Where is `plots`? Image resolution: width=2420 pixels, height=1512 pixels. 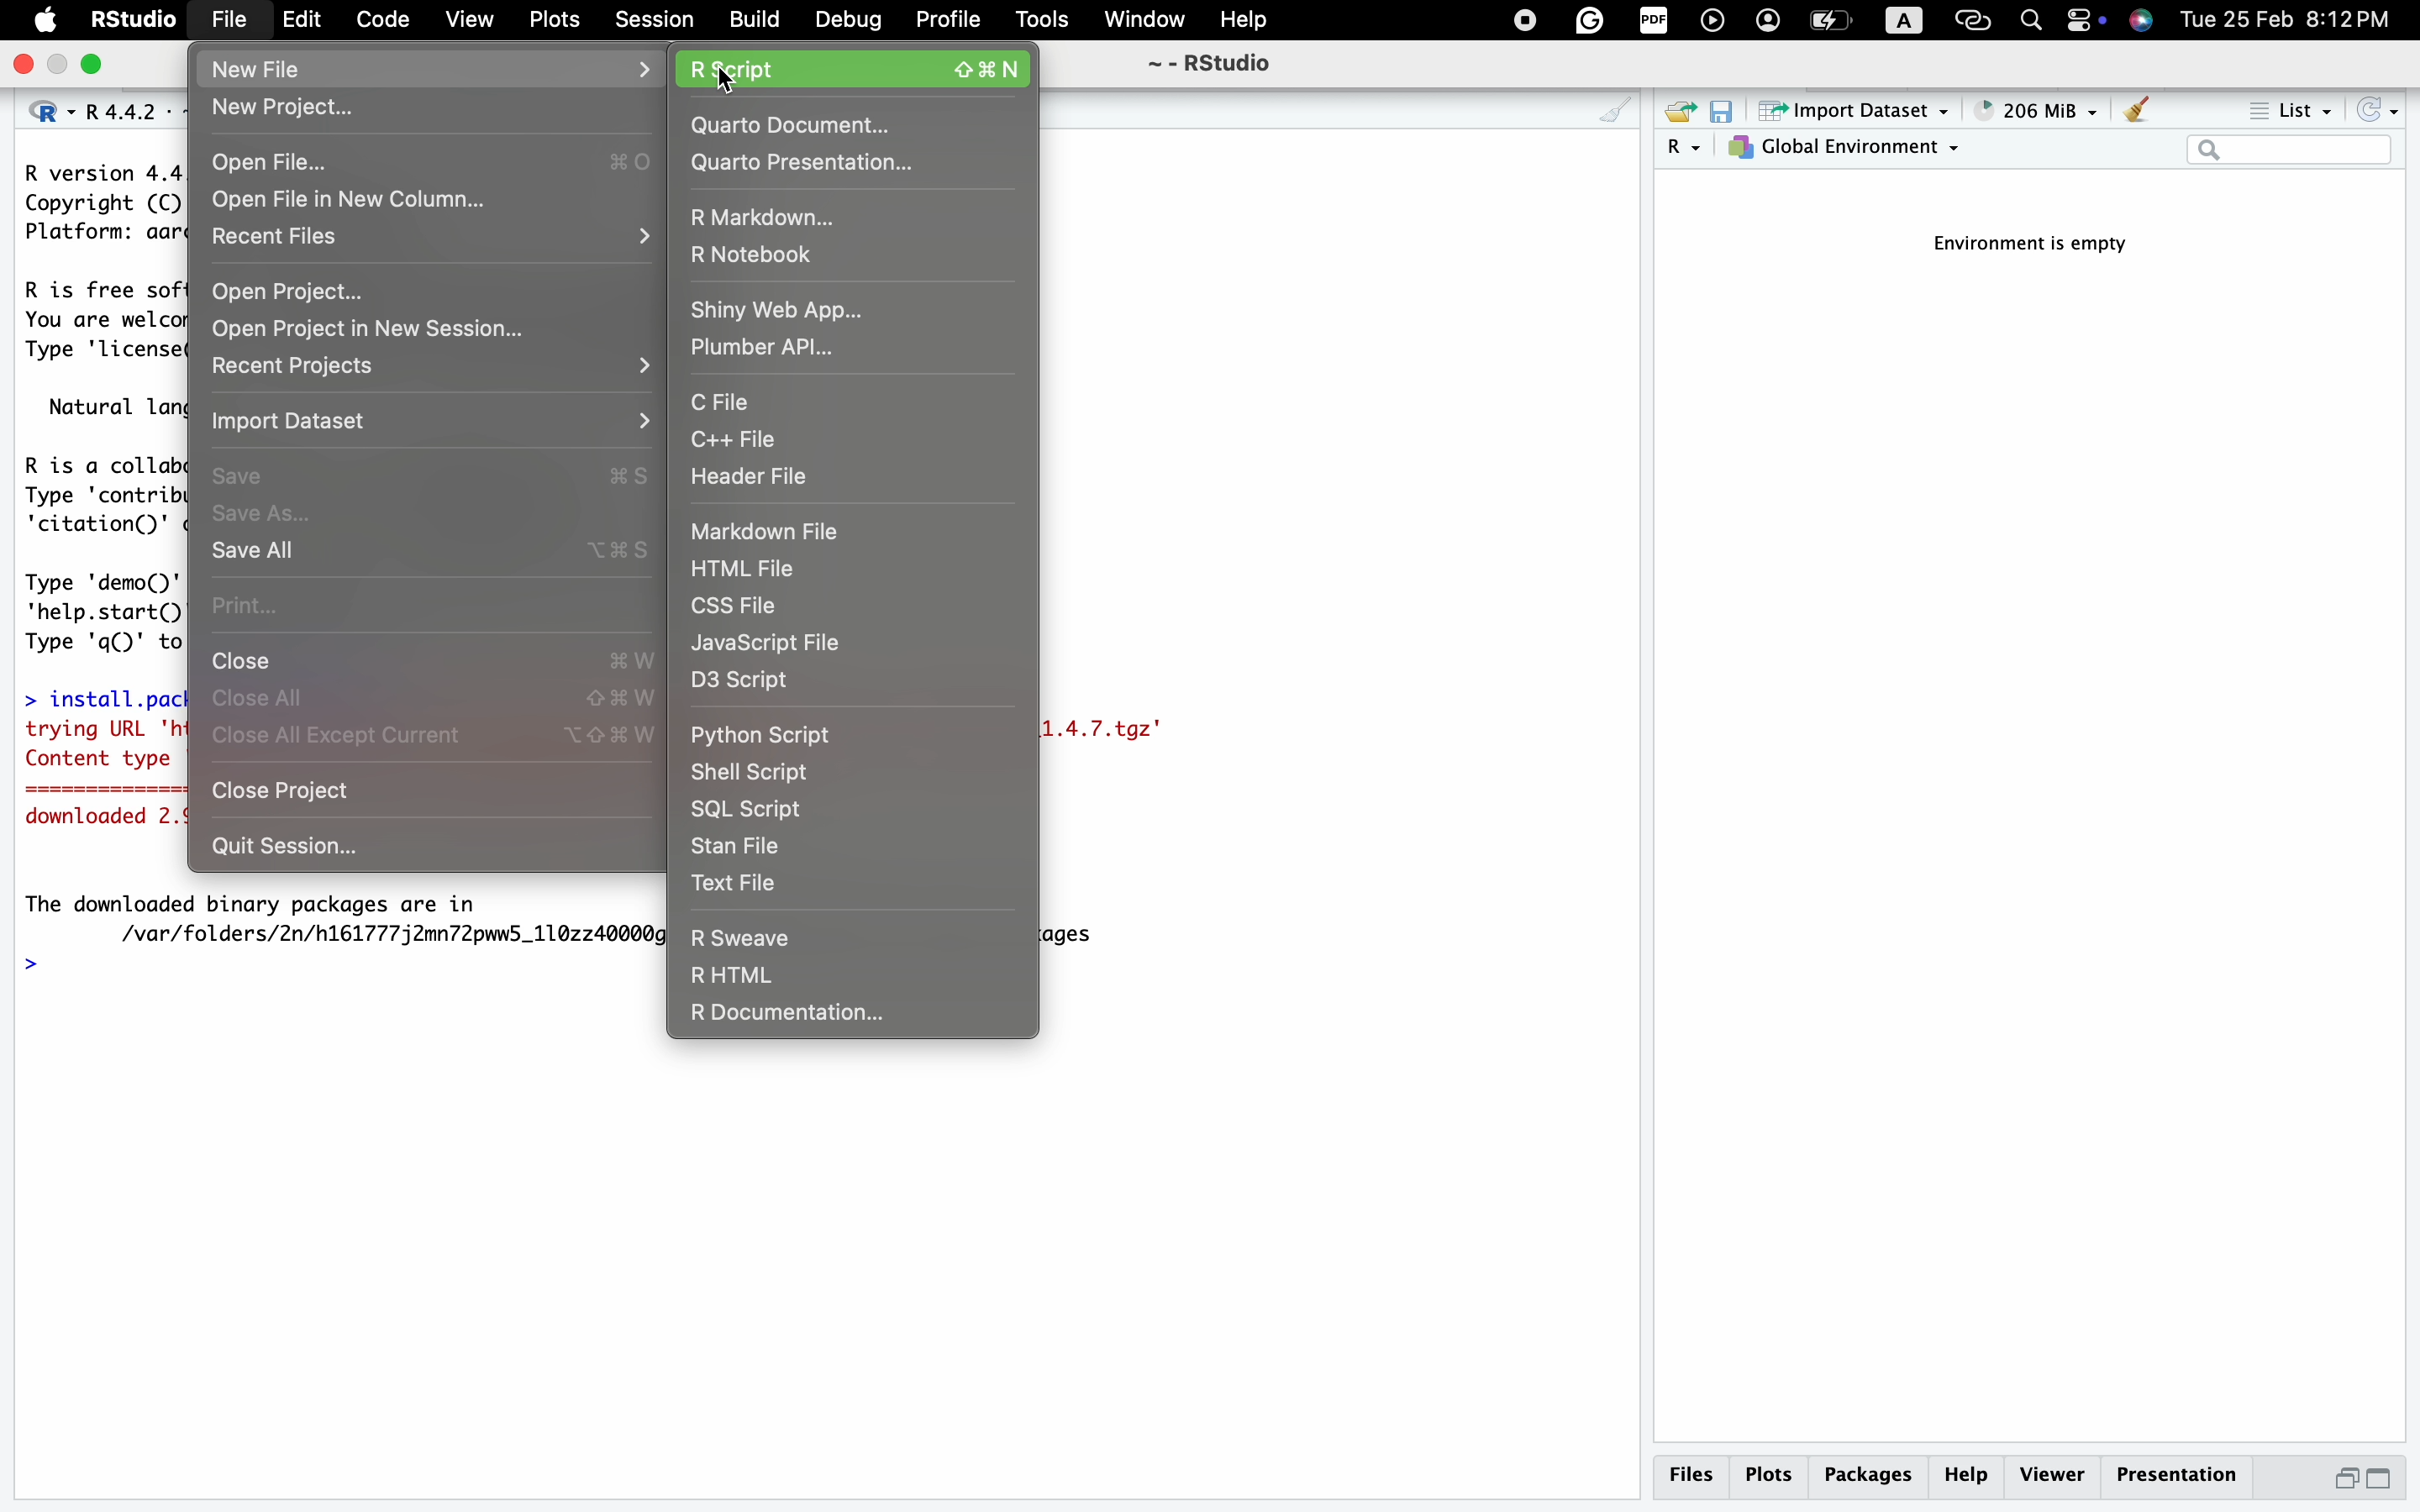
plots is located at coordinates (550, 19).